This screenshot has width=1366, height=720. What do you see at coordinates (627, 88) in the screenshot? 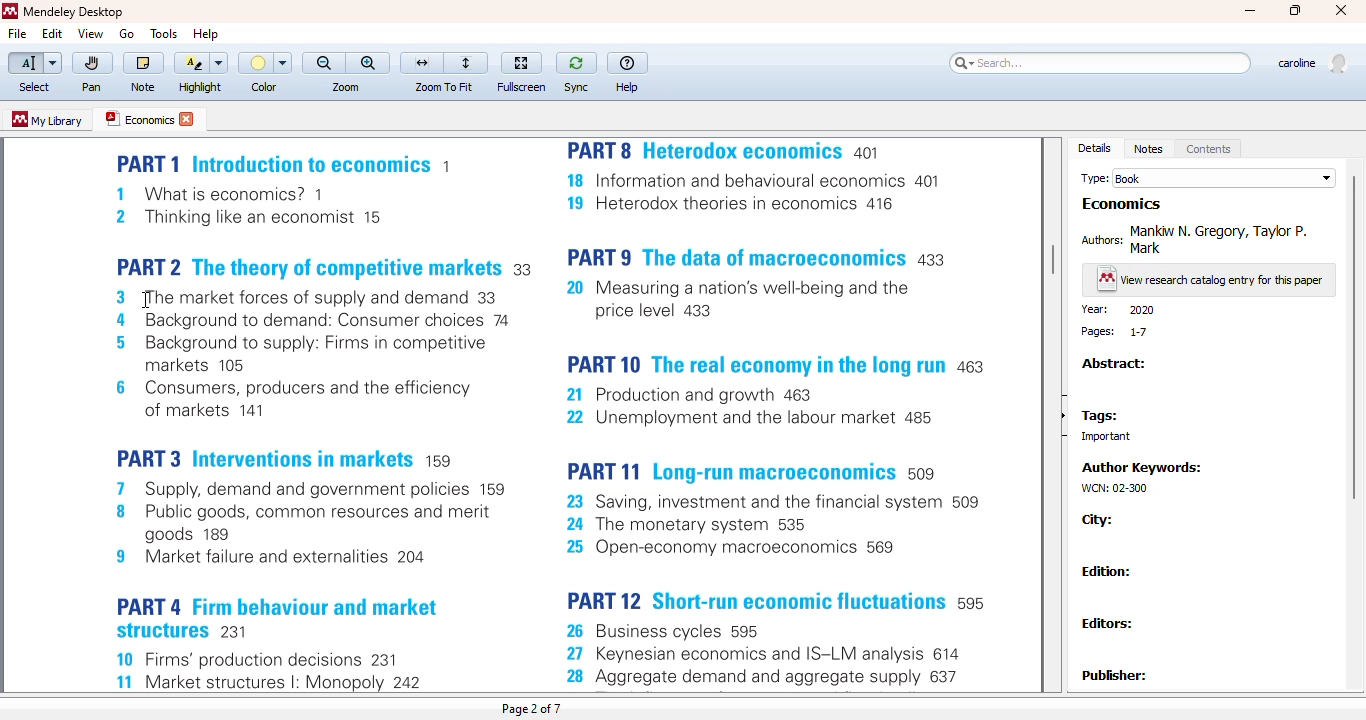
I see `Help` at bounding box center [627, 88].